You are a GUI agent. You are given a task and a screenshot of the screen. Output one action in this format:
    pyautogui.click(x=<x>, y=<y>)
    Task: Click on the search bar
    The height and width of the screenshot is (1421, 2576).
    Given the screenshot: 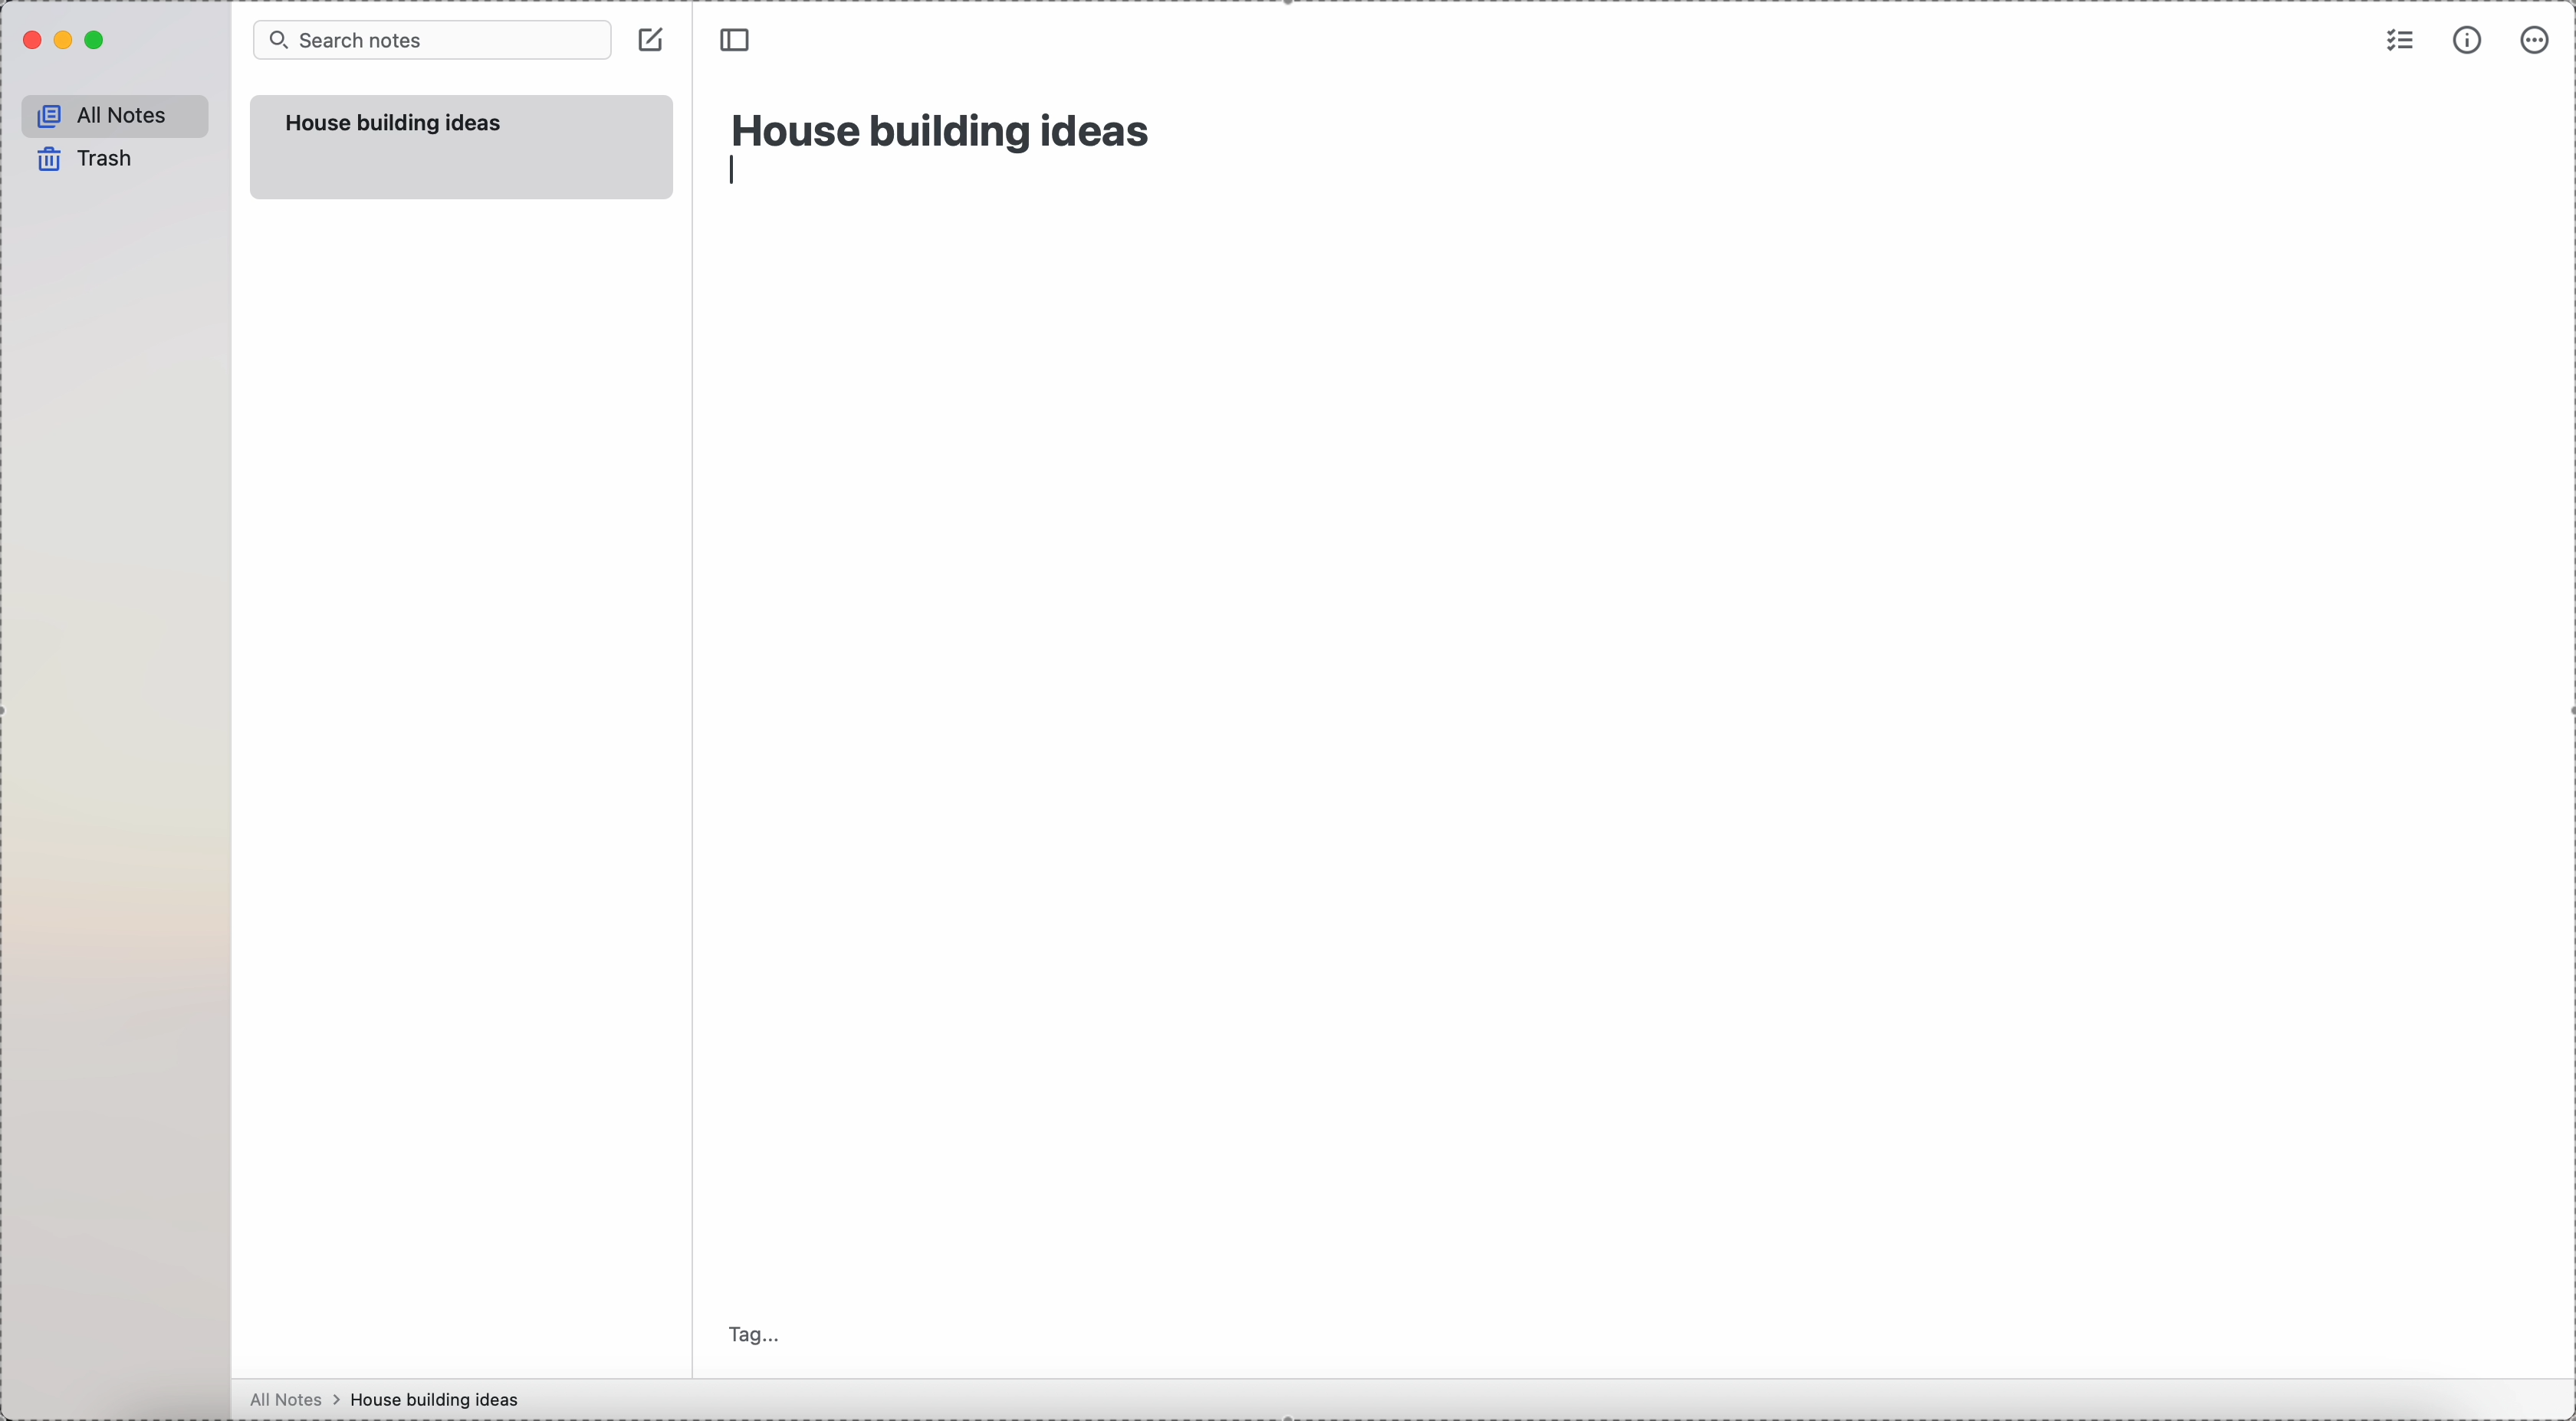 What is the action you would take?
    pyautogui.click(x=430, y=41)
    